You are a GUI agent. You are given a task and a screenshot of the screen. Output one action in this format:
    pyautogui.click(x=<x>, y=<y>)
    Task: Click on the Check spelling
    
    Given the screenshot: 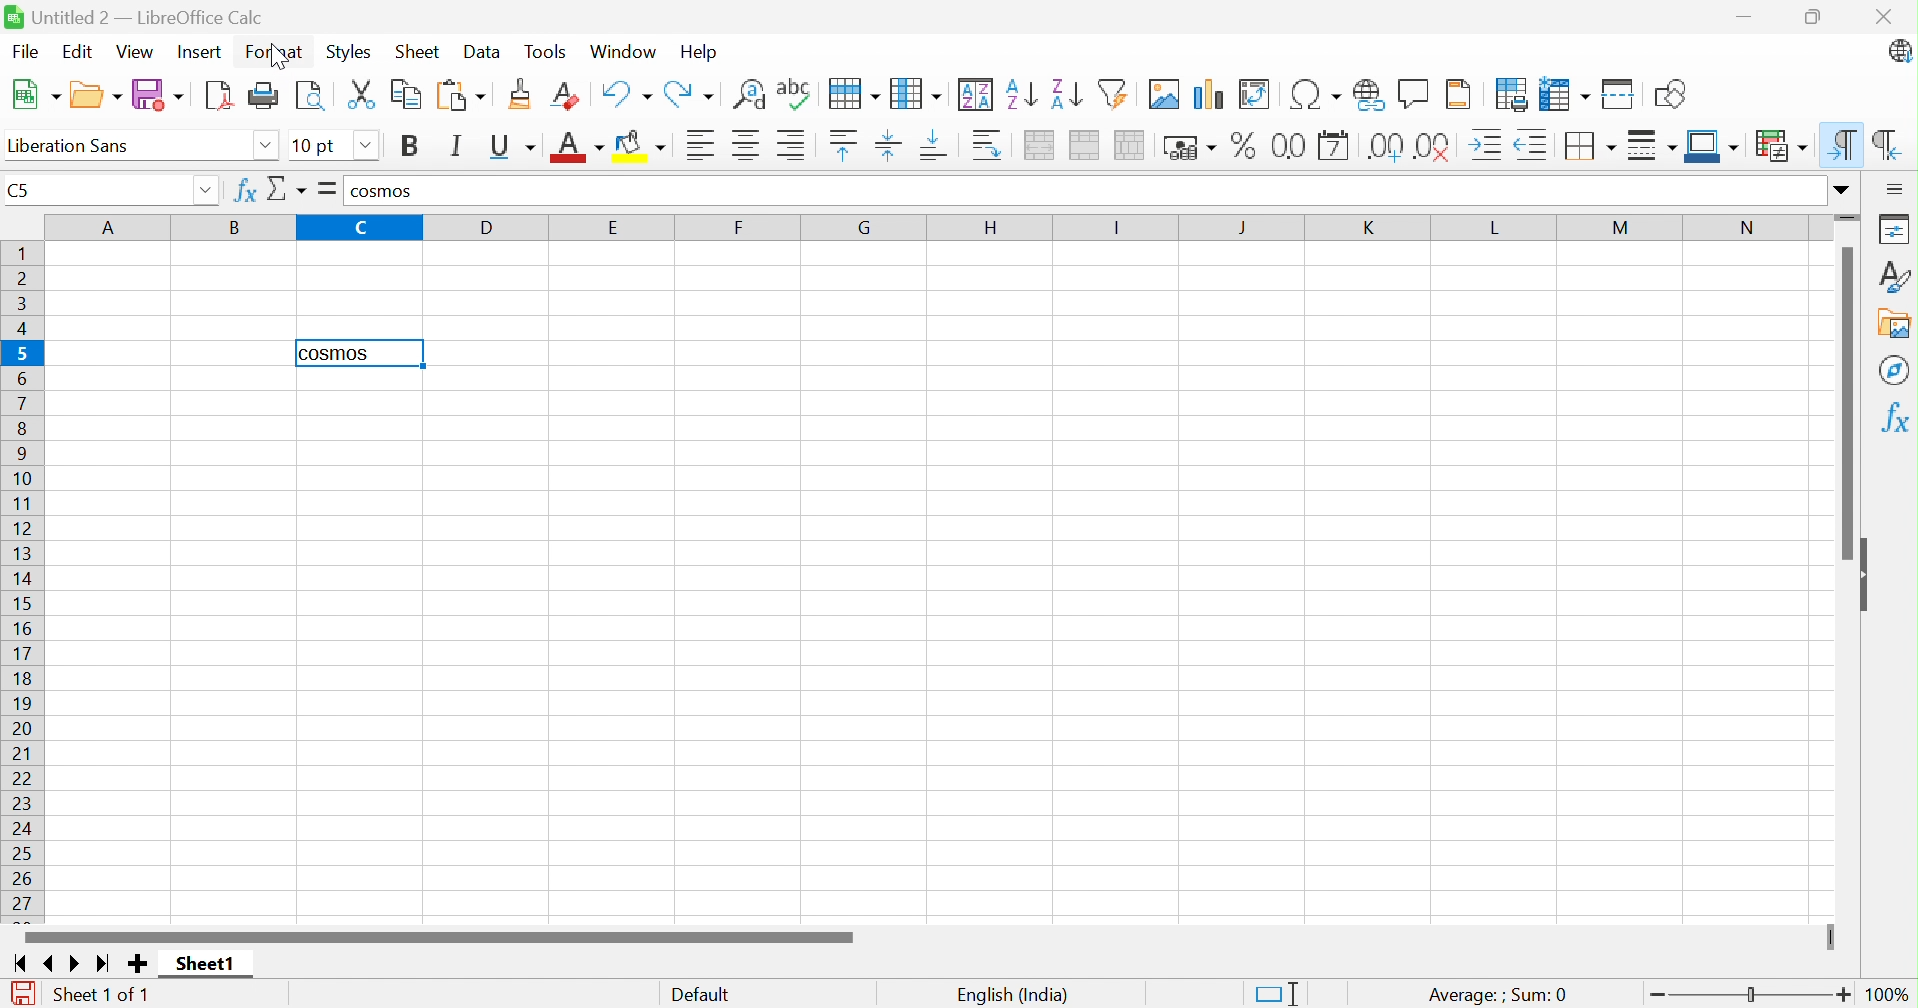 What is the action you would take?
    pyautogui.click(x=795, y=93)
    